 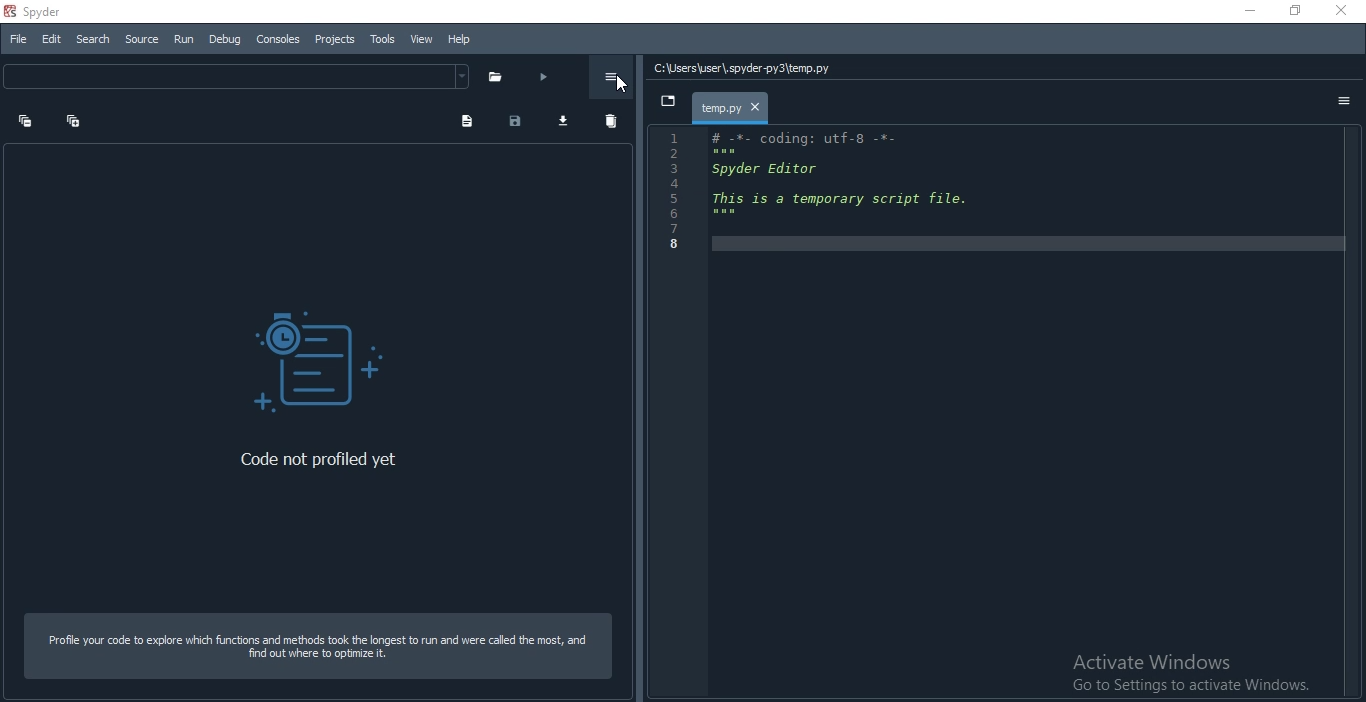 What do you see at coordinates (624, 85) in the screenshot?
I see `cursor on options` at bounding box center [624, 85].